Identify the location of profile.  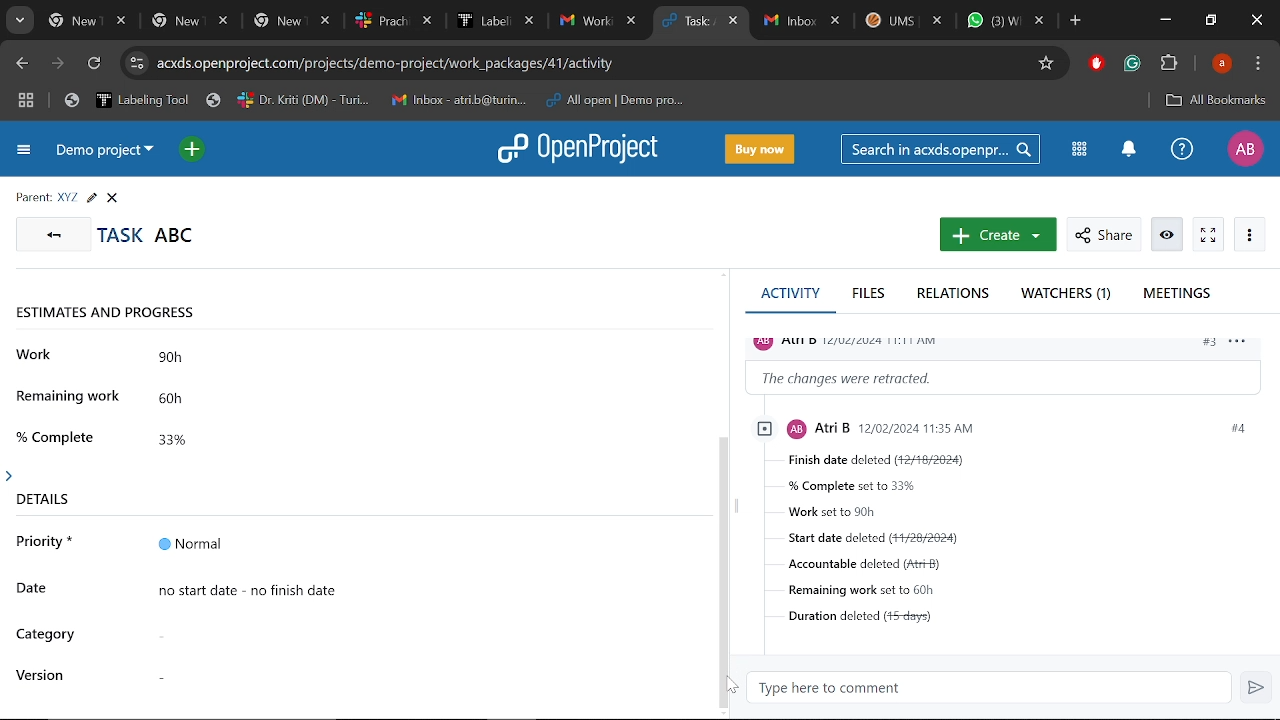
(956, 427).